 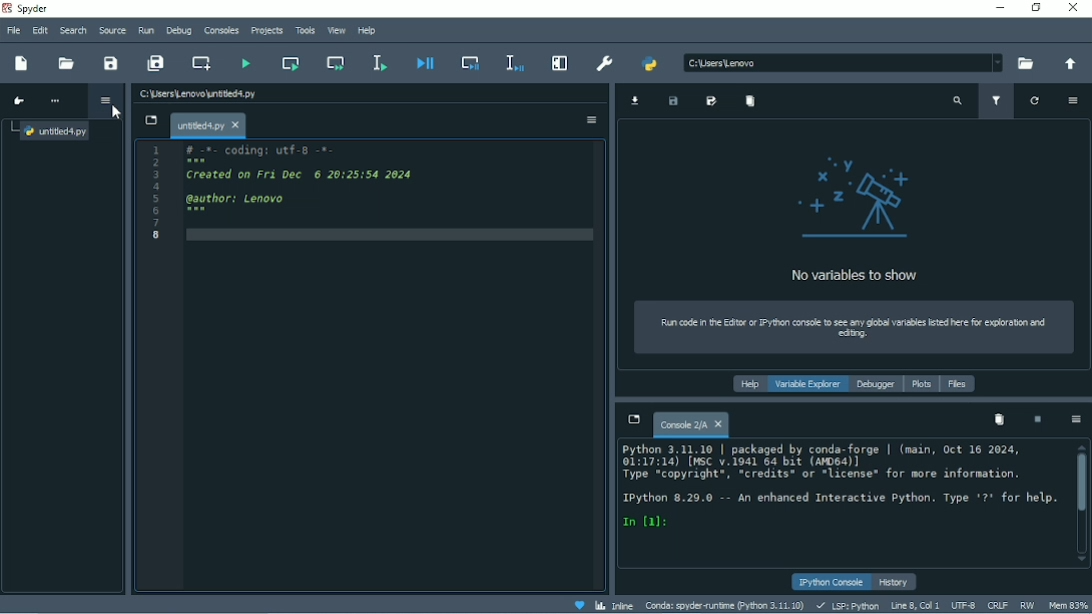 I want to click on Files, so click(x=957, y=384).